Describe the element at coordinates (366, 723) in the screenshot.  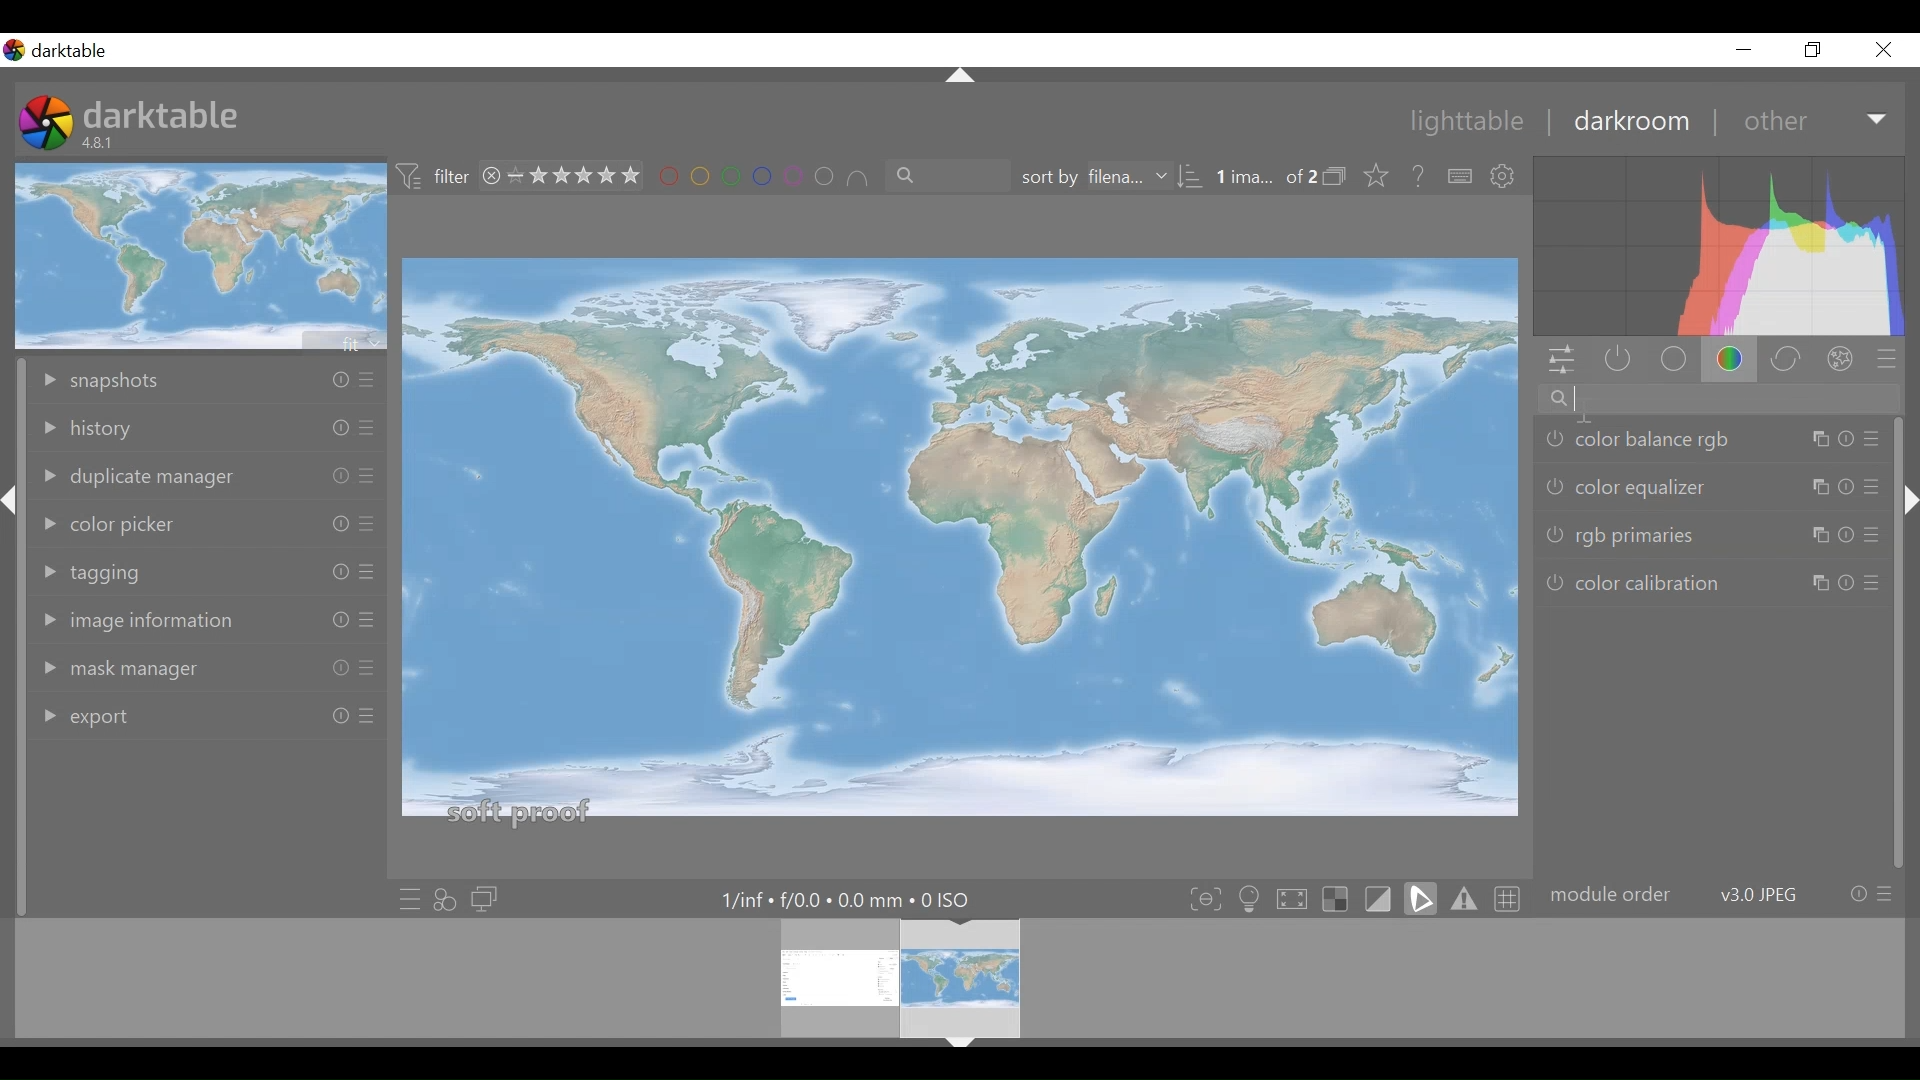
I see `` at that location.